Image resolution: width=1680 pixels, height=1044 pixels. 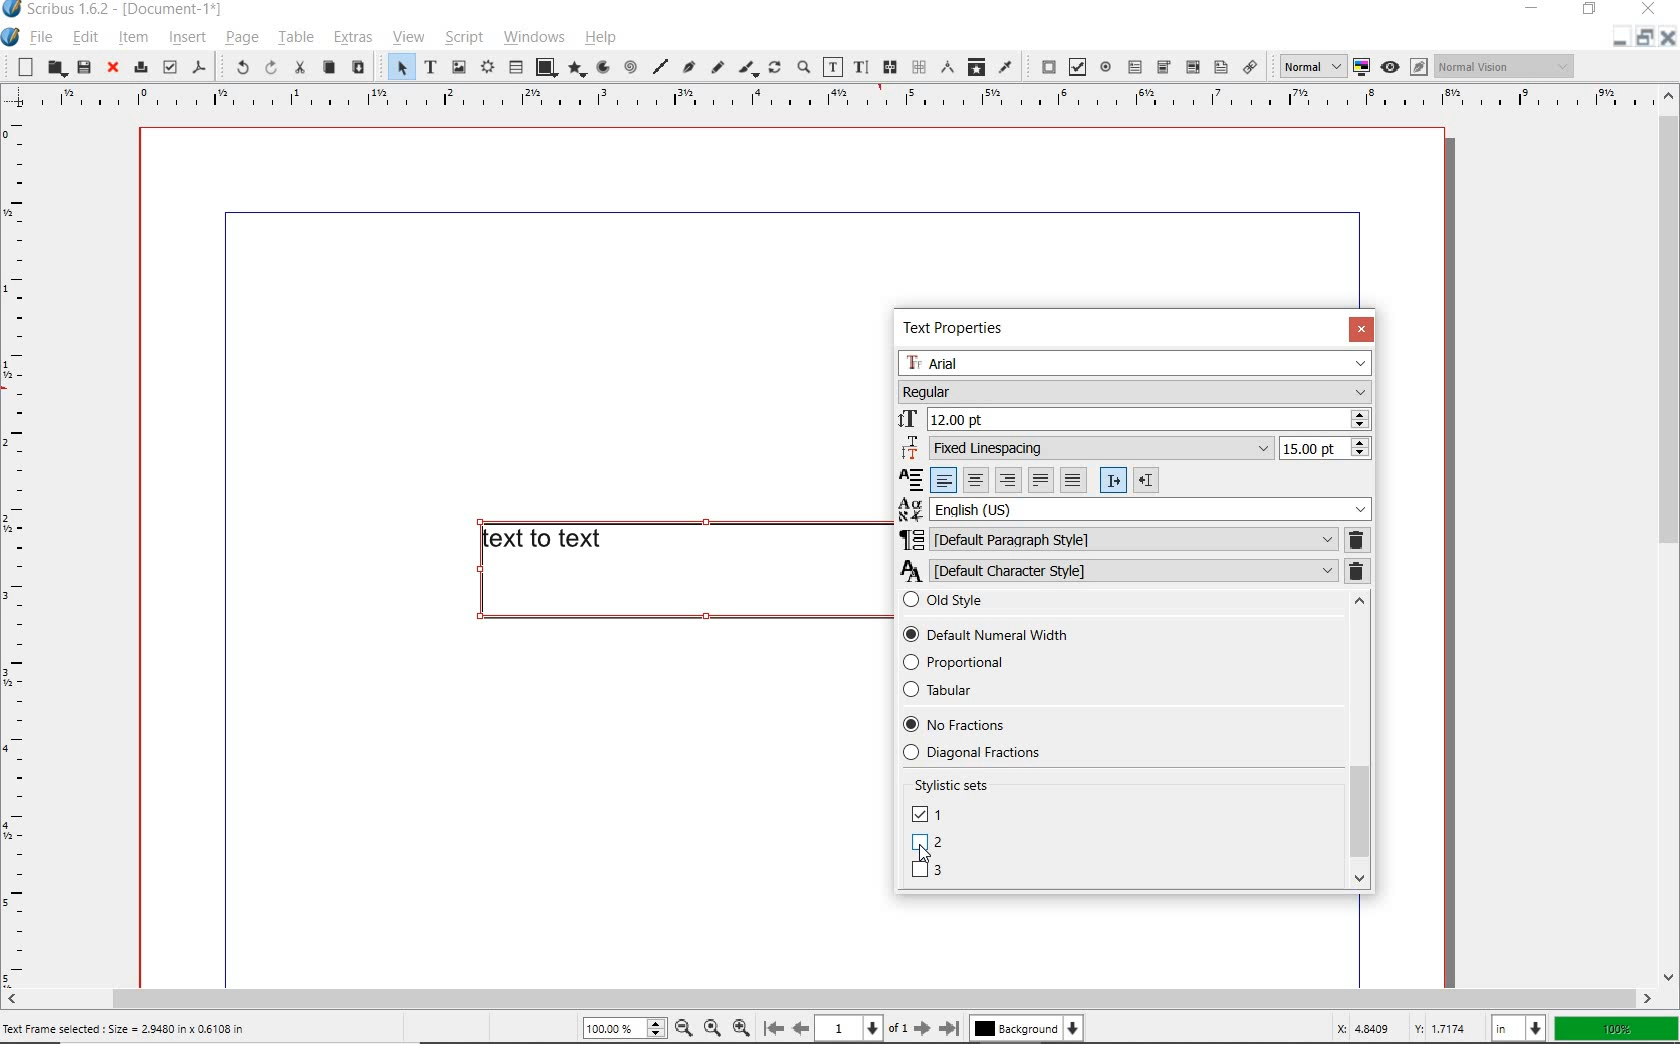 What do you see at coordinates (1617, 1029) in the screenshot?
I see `100%` at bounding box center [1617, 1029].